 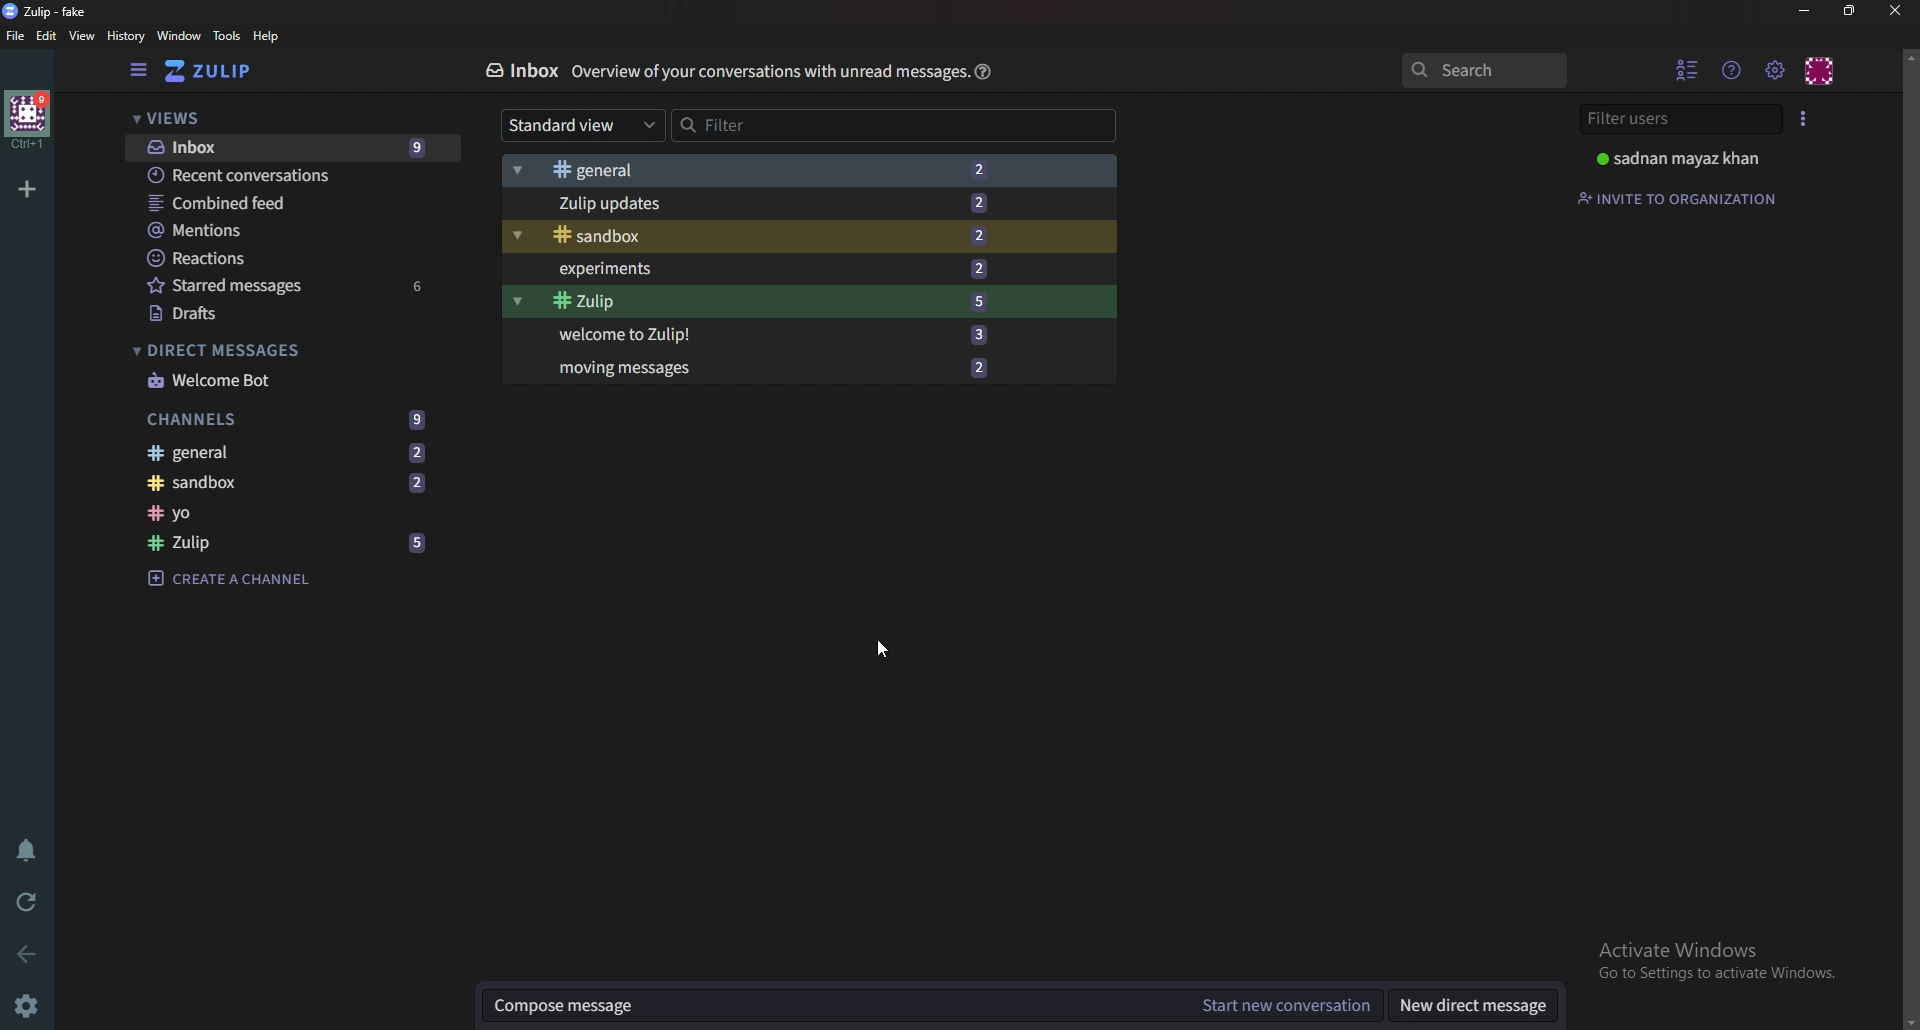 What do you see at coordinates (780, 333) in the screenshot?
I see `Welcome to Zulip` at bounding box center [780, 333].